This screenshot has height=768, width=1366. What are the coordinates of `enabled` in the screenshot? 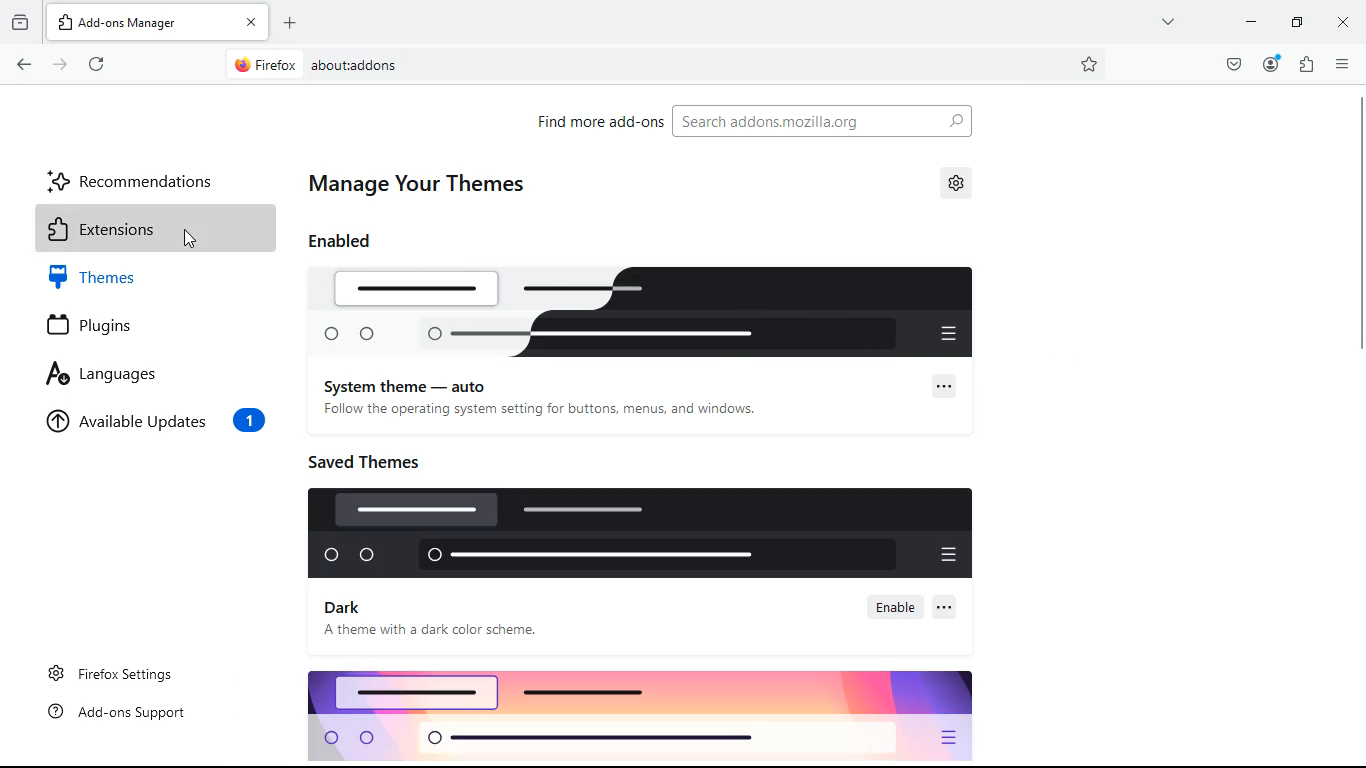 It's located at (349, 240).